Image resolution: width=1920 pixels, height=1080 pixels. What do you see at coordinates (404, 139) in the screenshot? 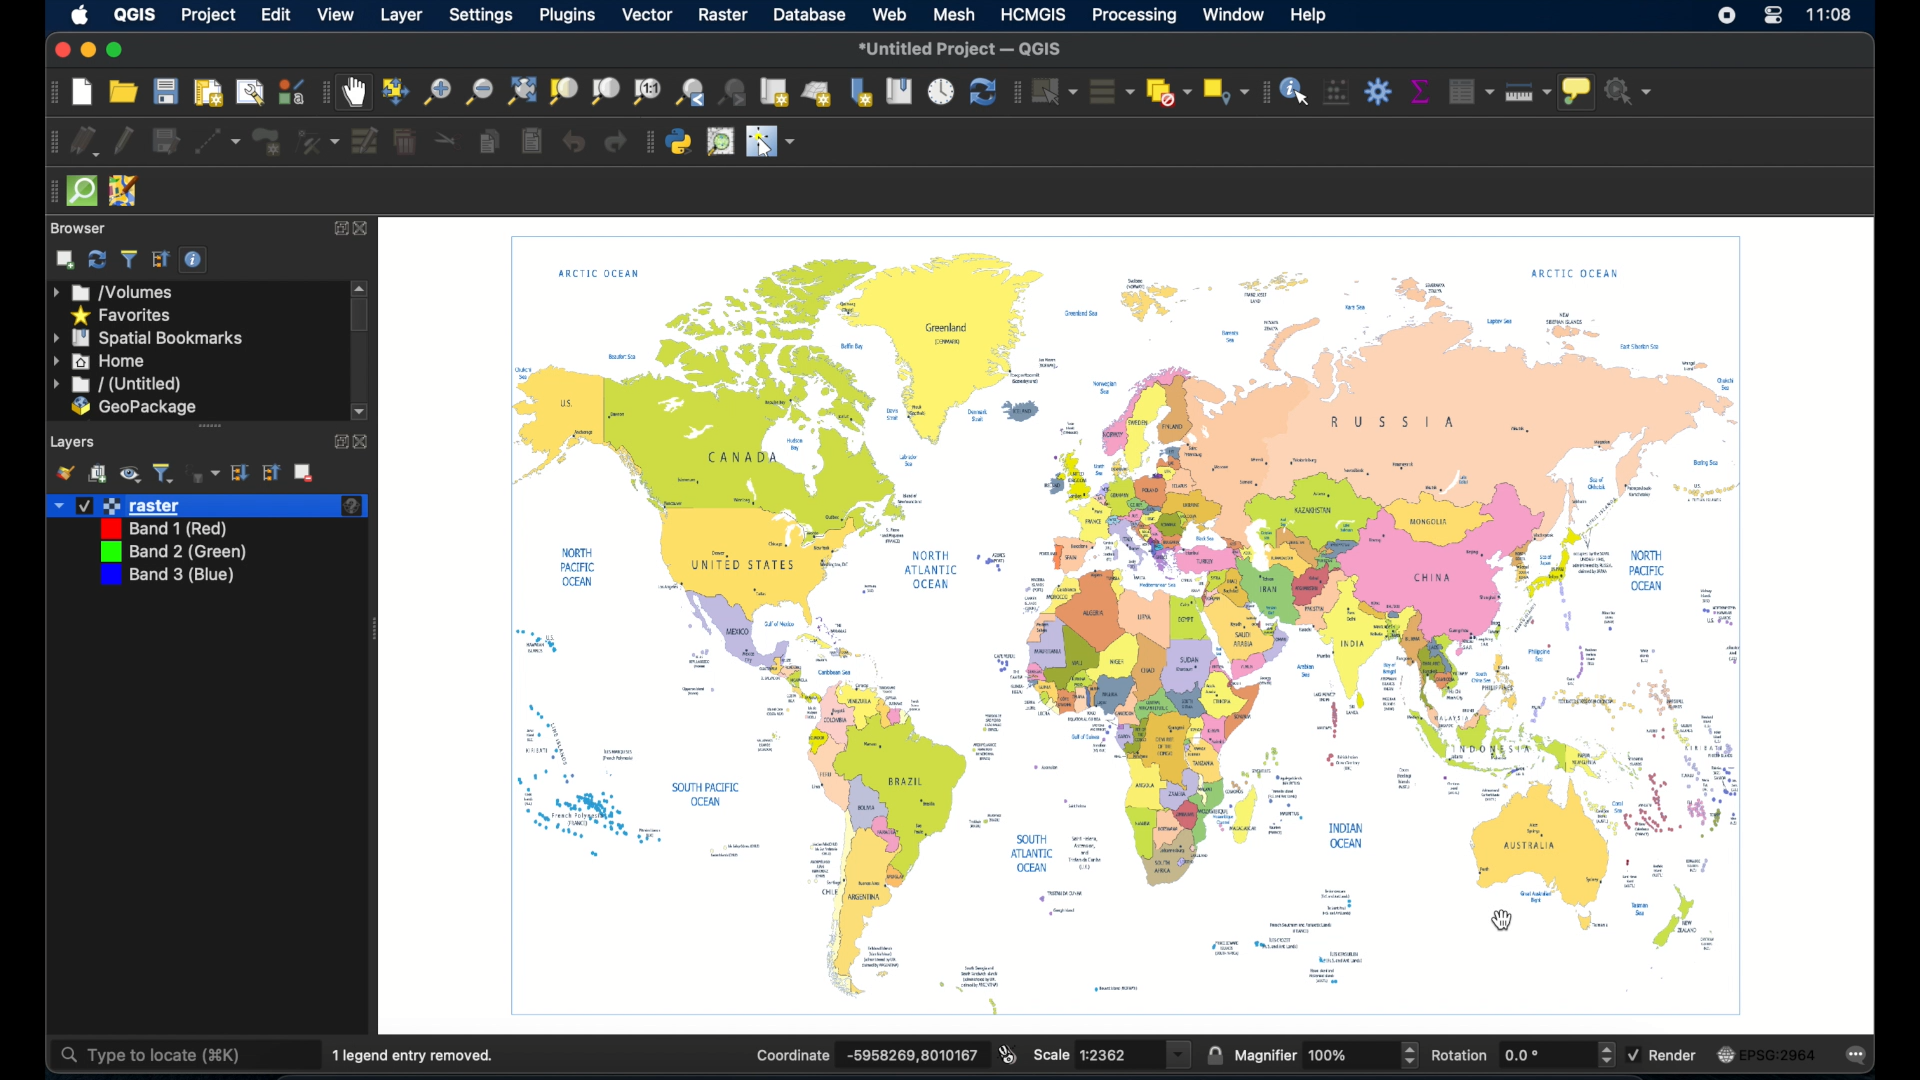
I see `delete selected` at bounding box center [404, 139].